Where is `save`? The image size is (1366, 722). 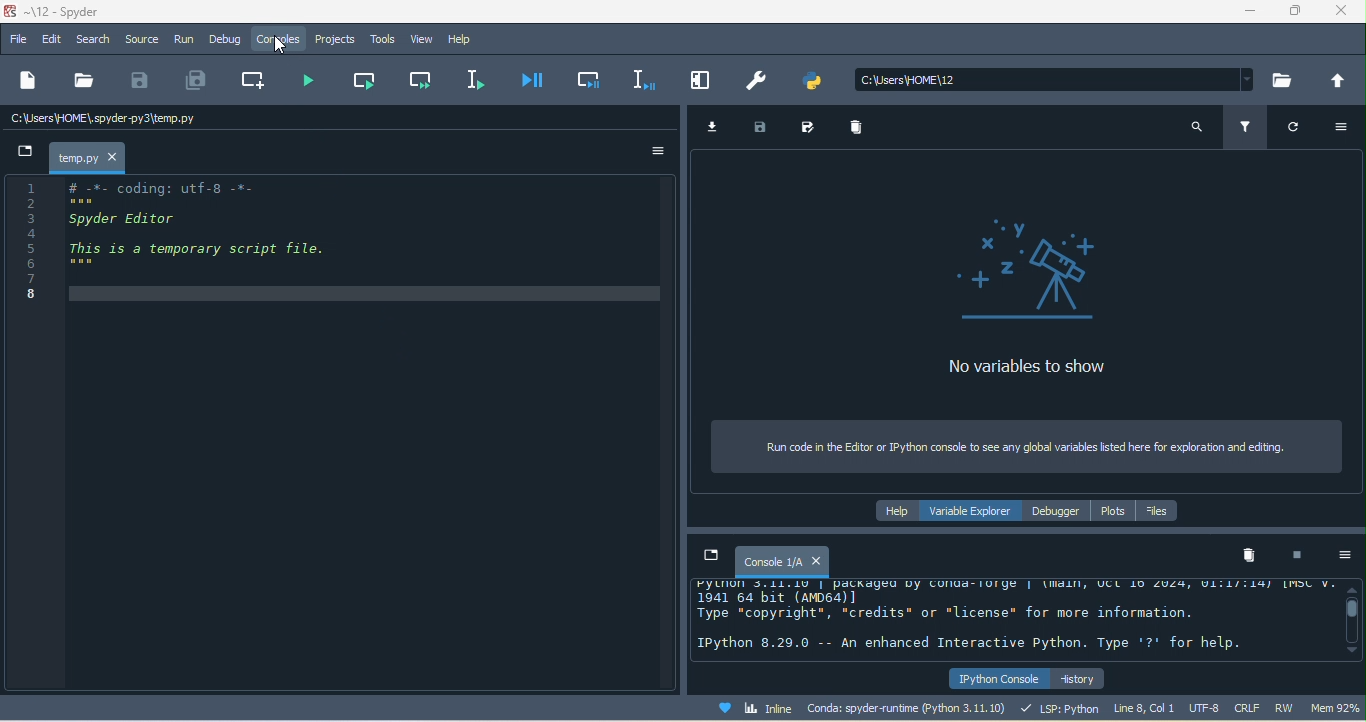 save is located at coordinates (142, 84).